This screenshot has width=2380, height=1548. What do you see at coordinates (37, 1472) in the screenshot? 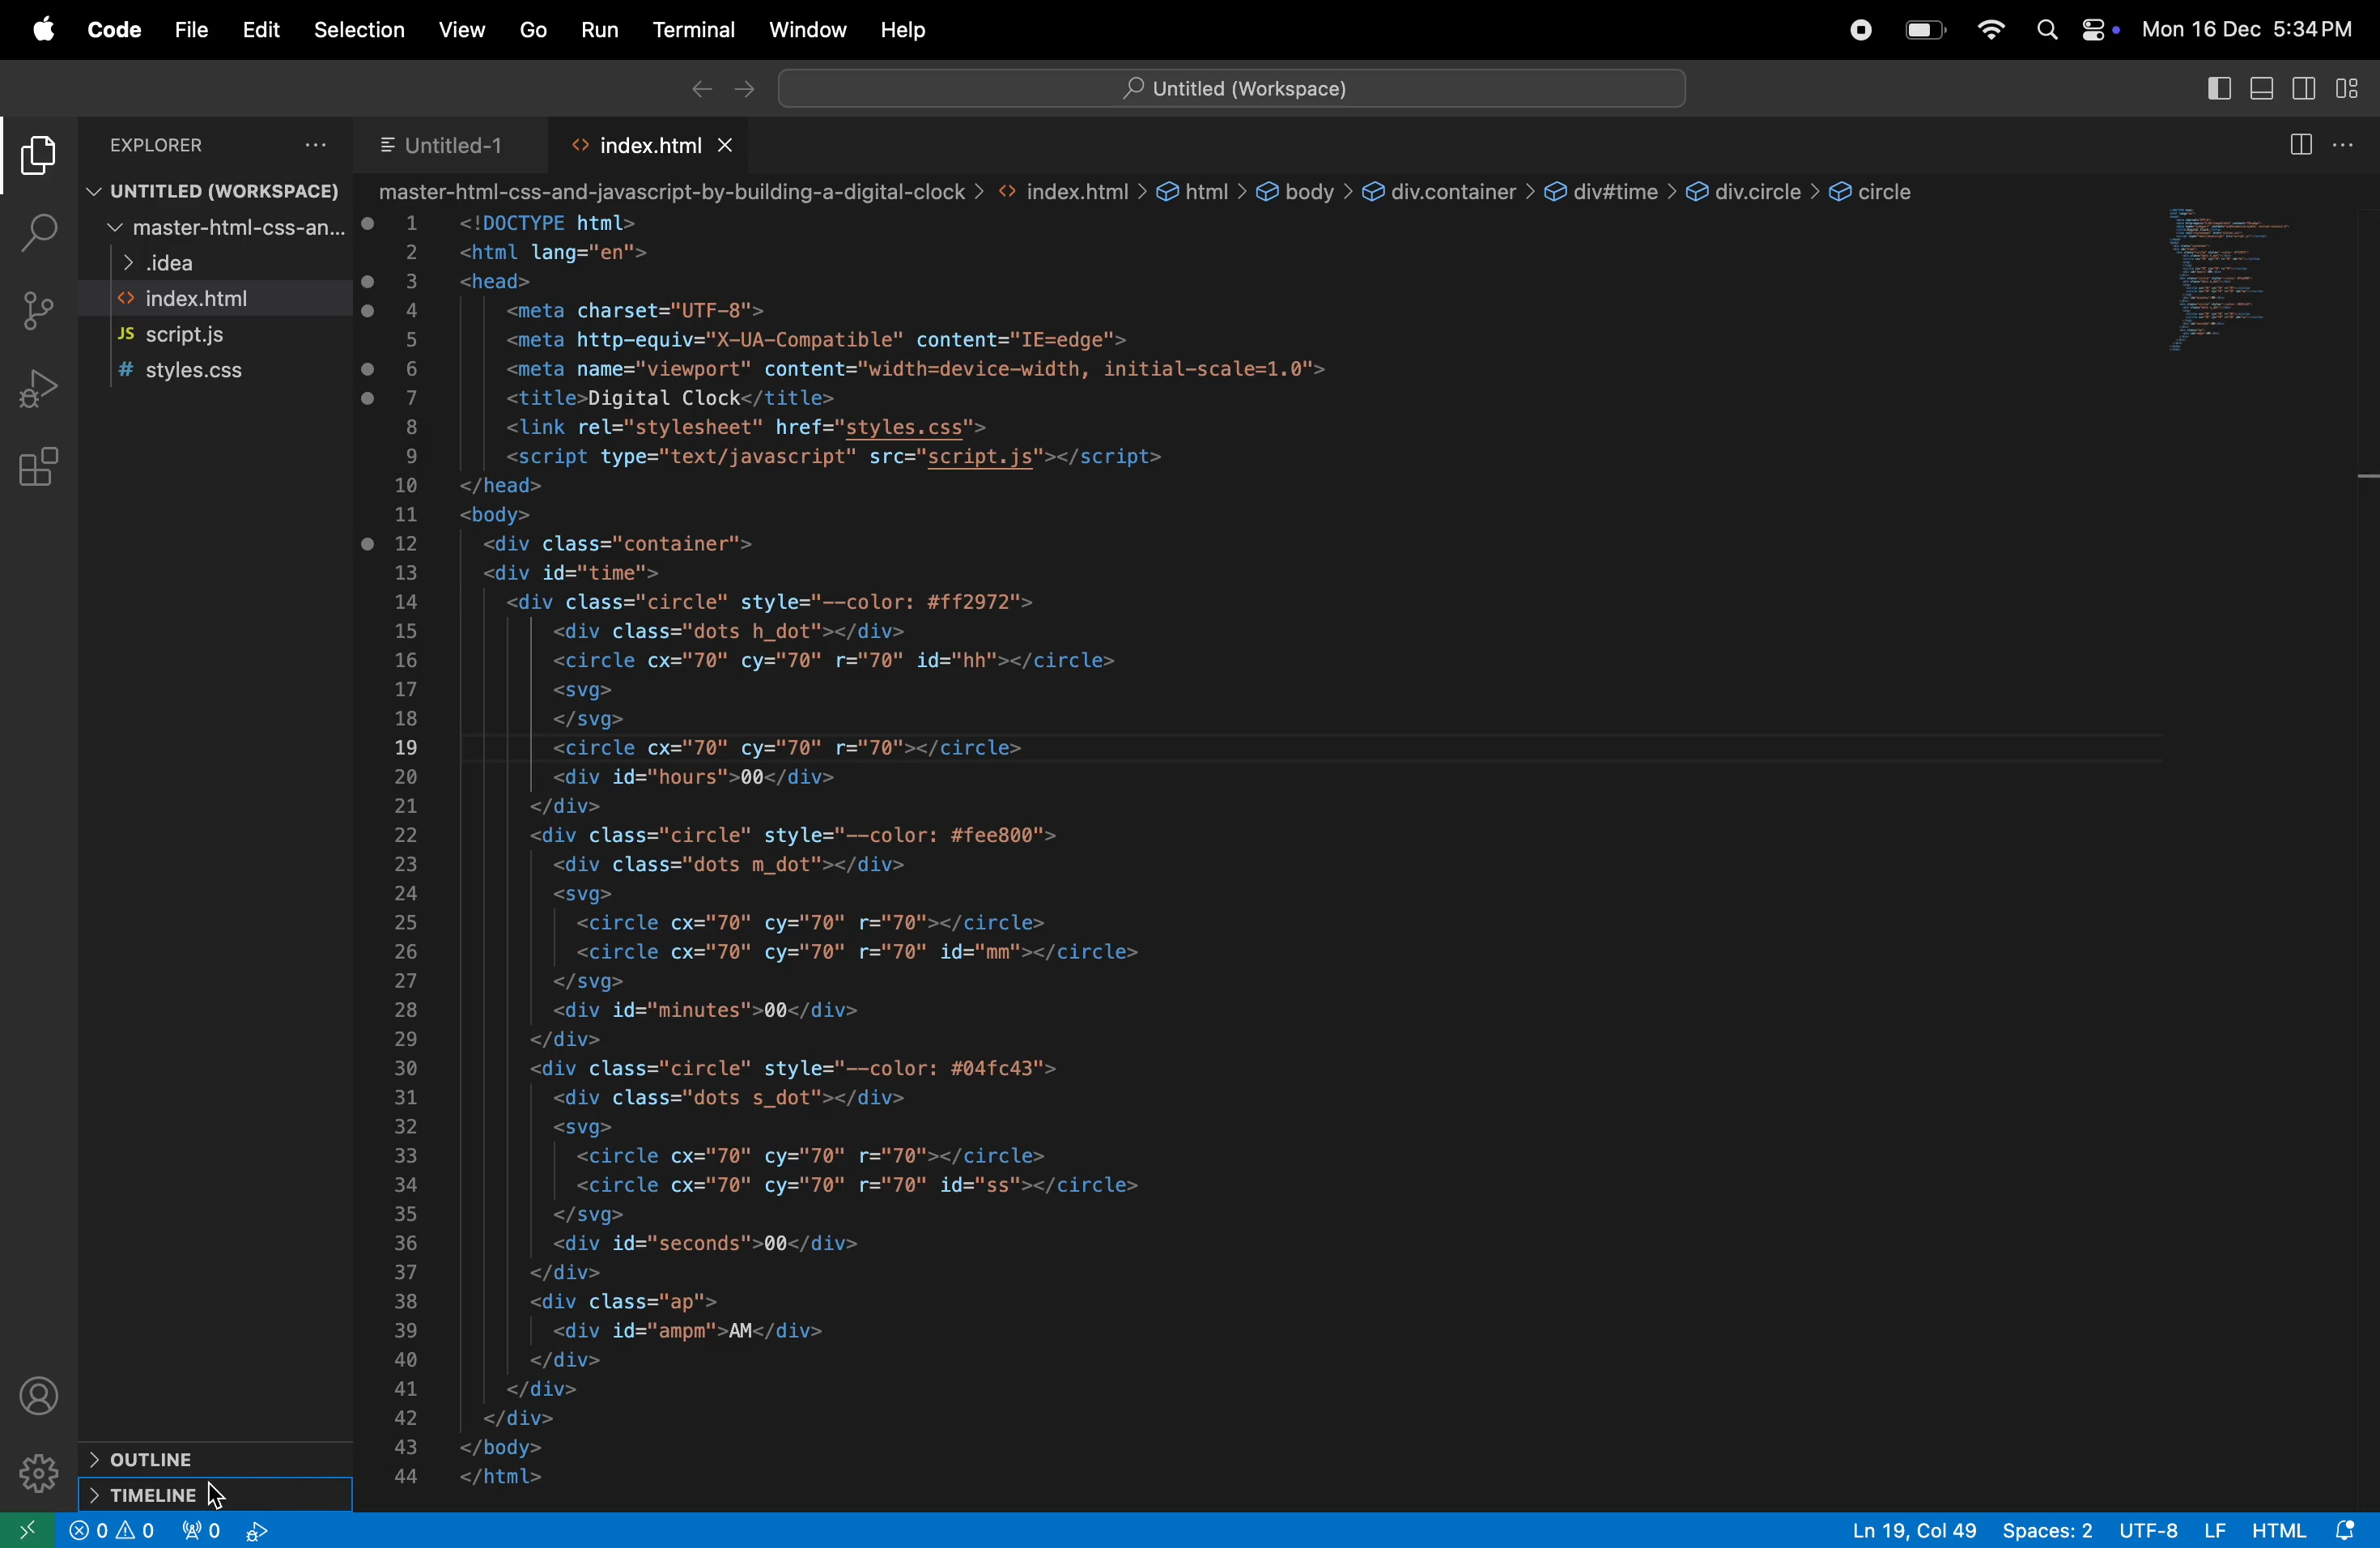
I see `settings` at bounding box center [37, 1472].